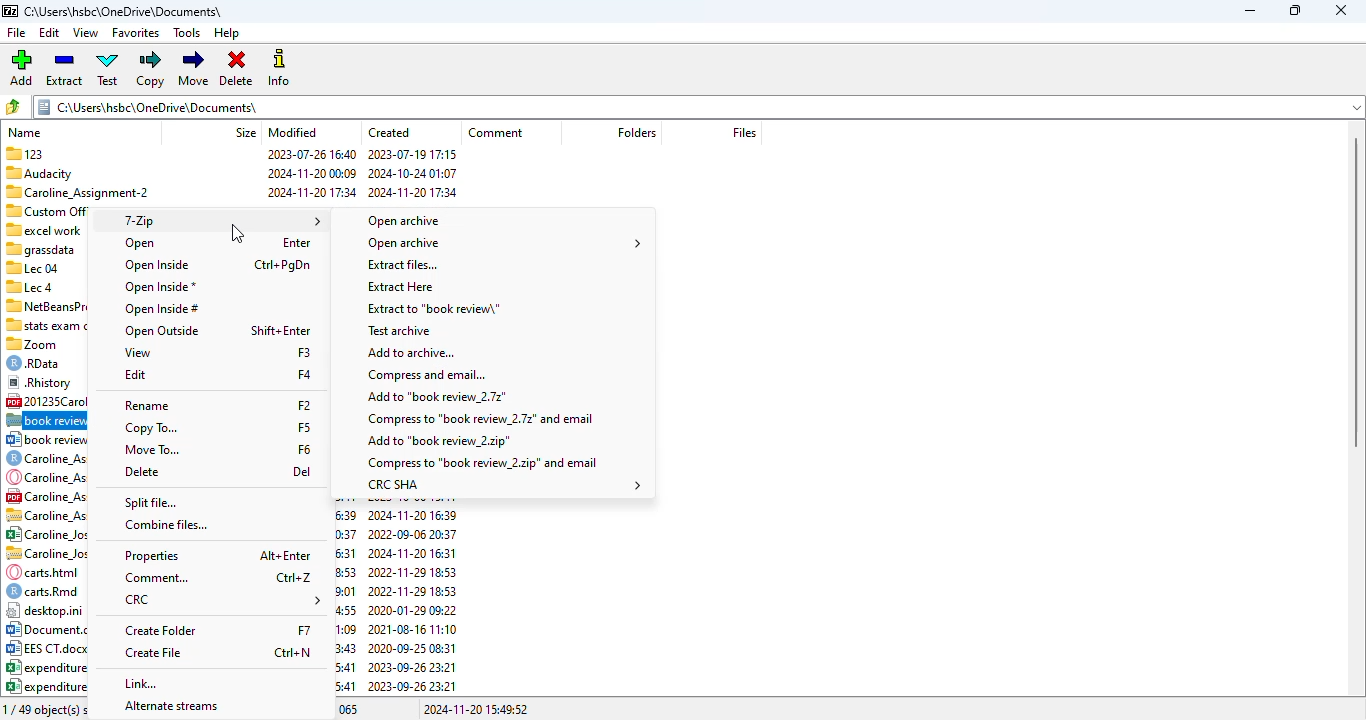 The height and width of the screenshot is (720, 1366). I want to click on 123, so click(24, 154).